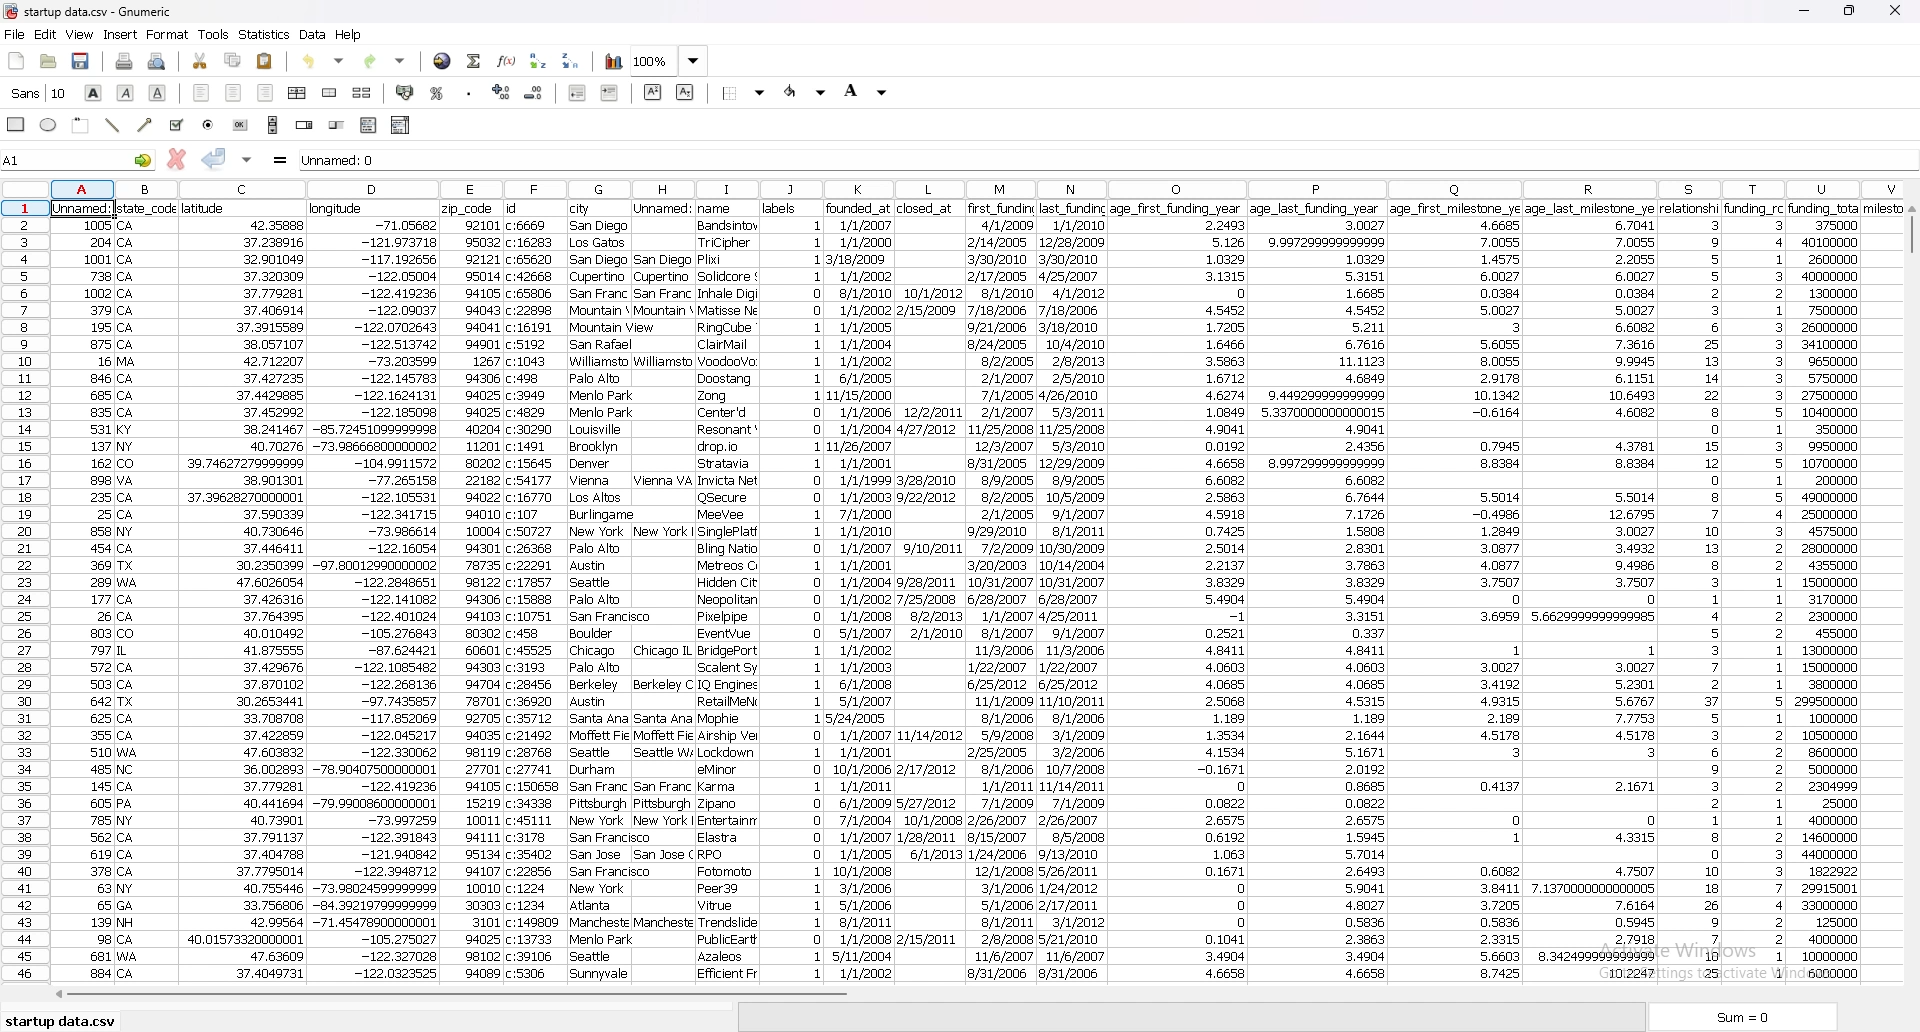 The height and width of the screenshot is (1032, 1920). I want to click on print preview, so click(160, 62).